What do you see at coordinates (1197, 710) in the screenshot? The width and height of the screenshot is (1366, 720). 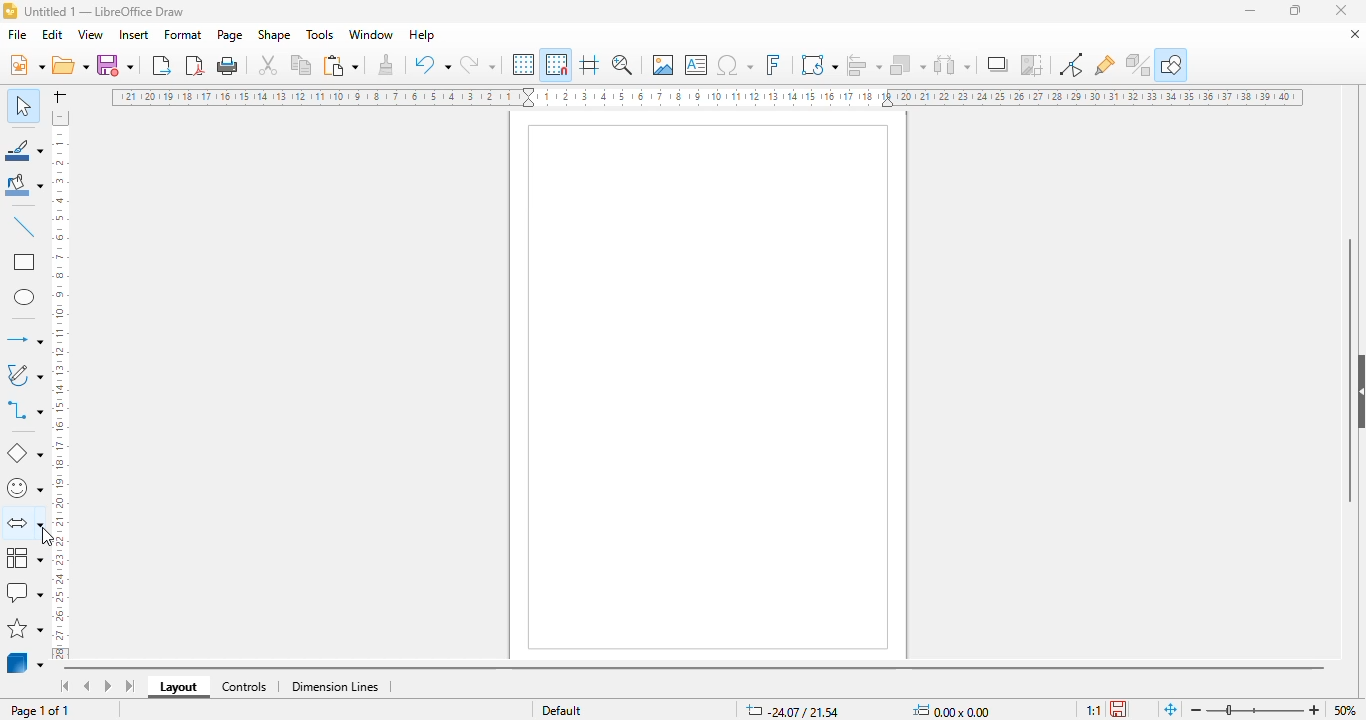 I see `zoom out` at bounding box center [1197, 710].